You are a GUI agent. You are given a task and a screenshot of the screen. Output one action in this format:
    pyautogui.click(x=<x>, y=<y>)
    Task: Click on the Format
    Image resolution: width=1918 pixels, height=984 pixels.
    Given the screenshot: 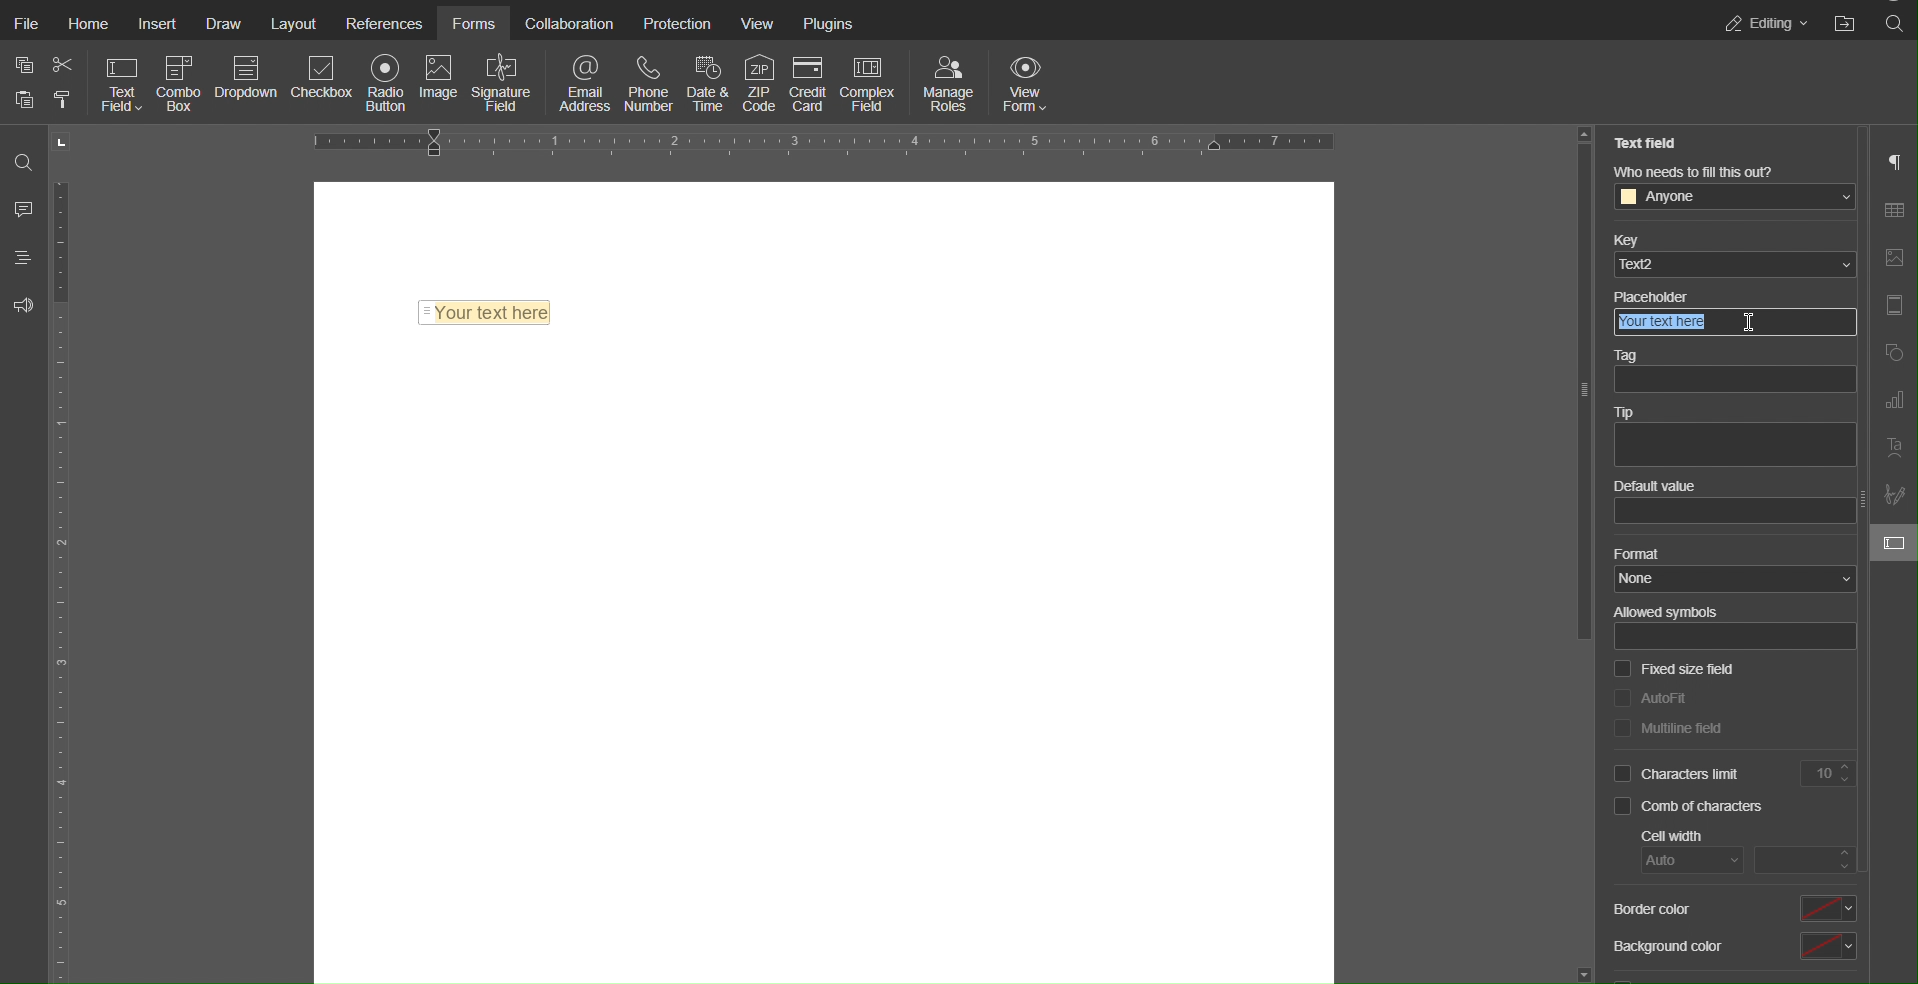 What is the action you would take?
    pyautogui.click(x=1729, y=568)
    